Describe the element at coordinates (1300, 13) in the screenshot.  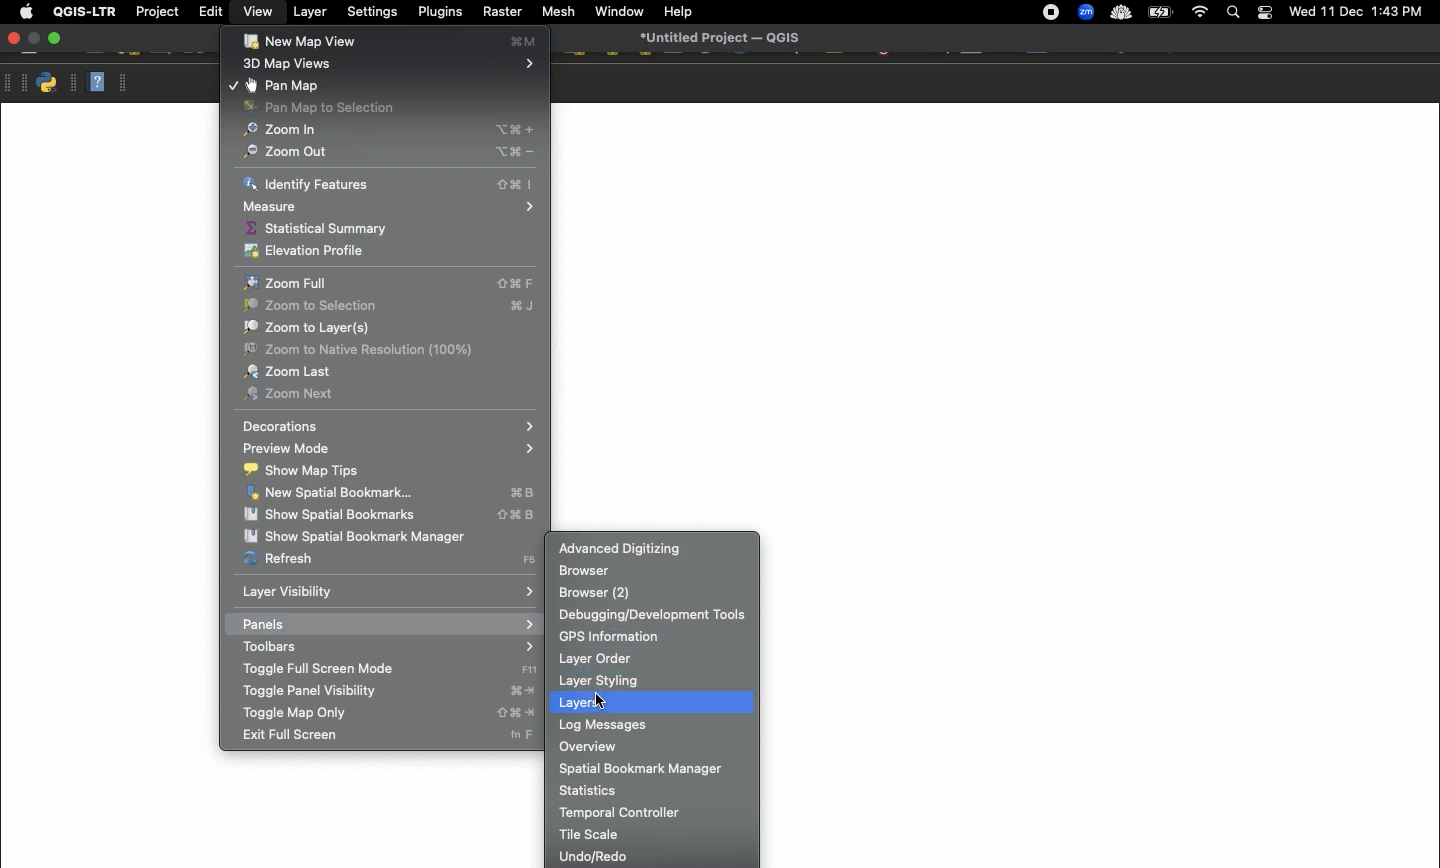
I see `wed` at that location.